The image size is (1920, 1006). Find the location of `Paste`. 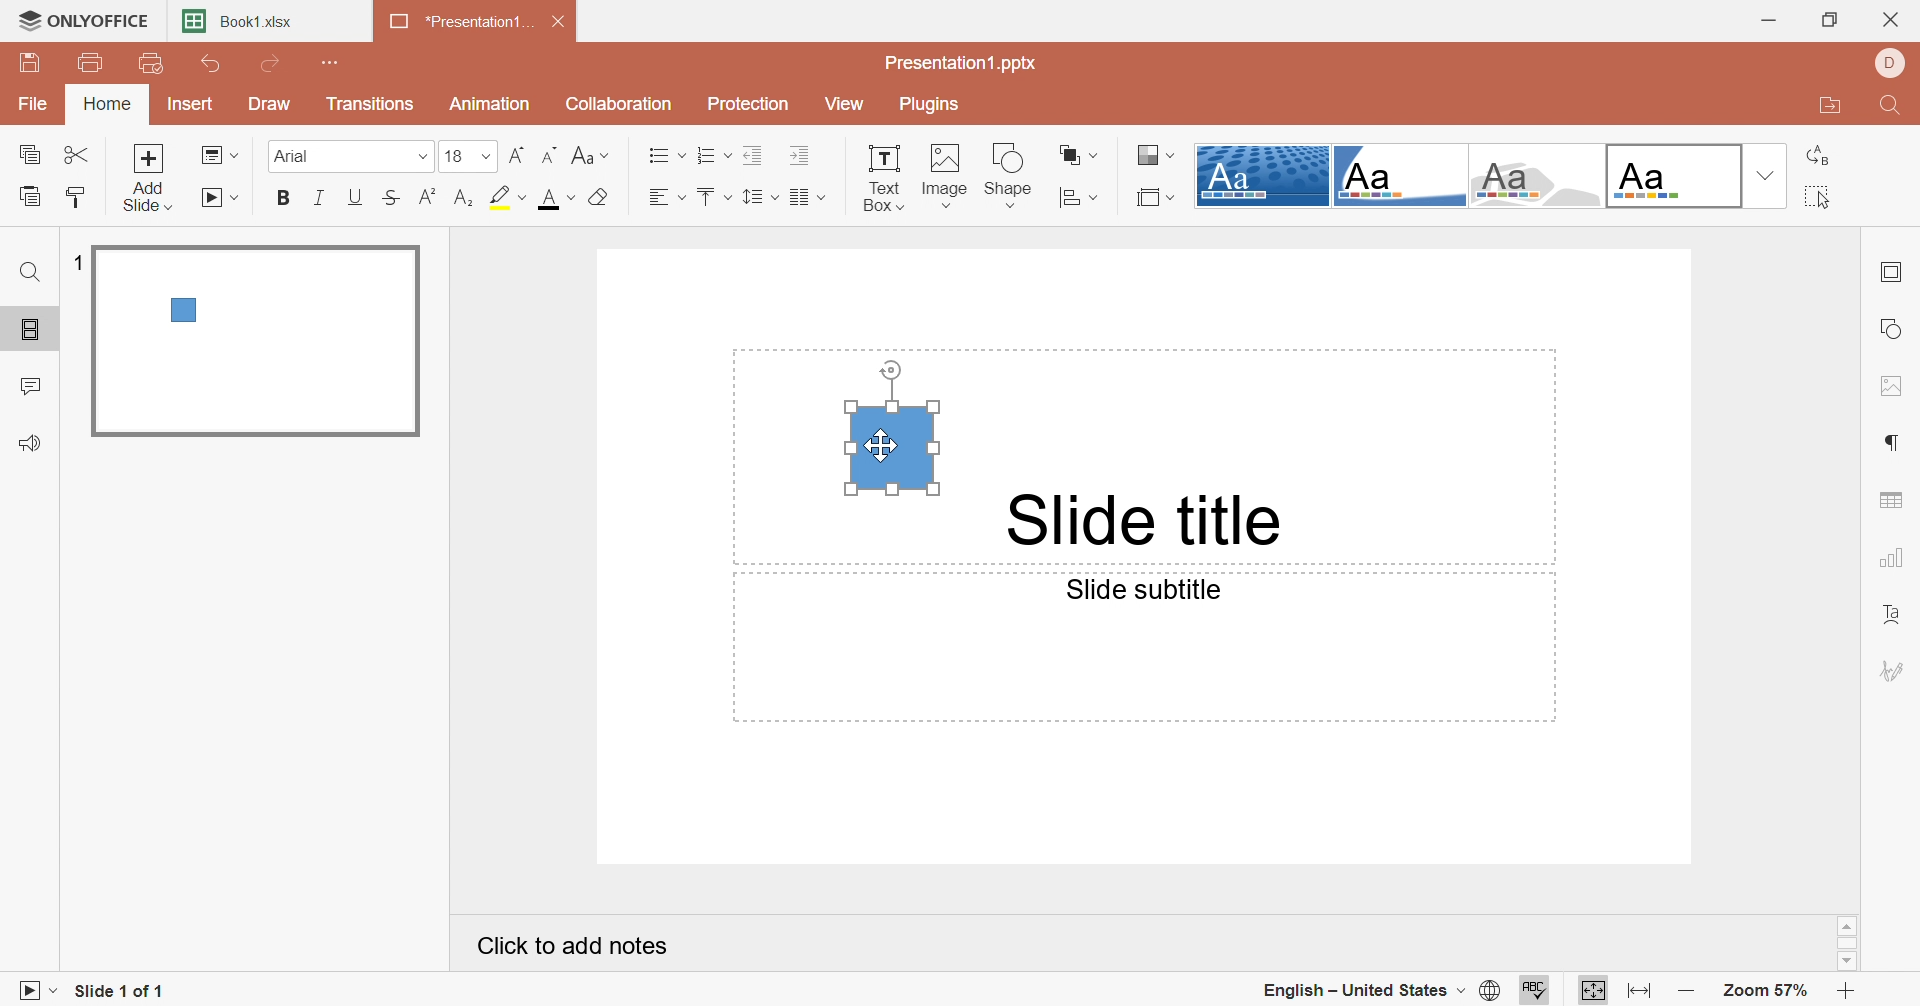

Paste is located at coordinates (29, 198).